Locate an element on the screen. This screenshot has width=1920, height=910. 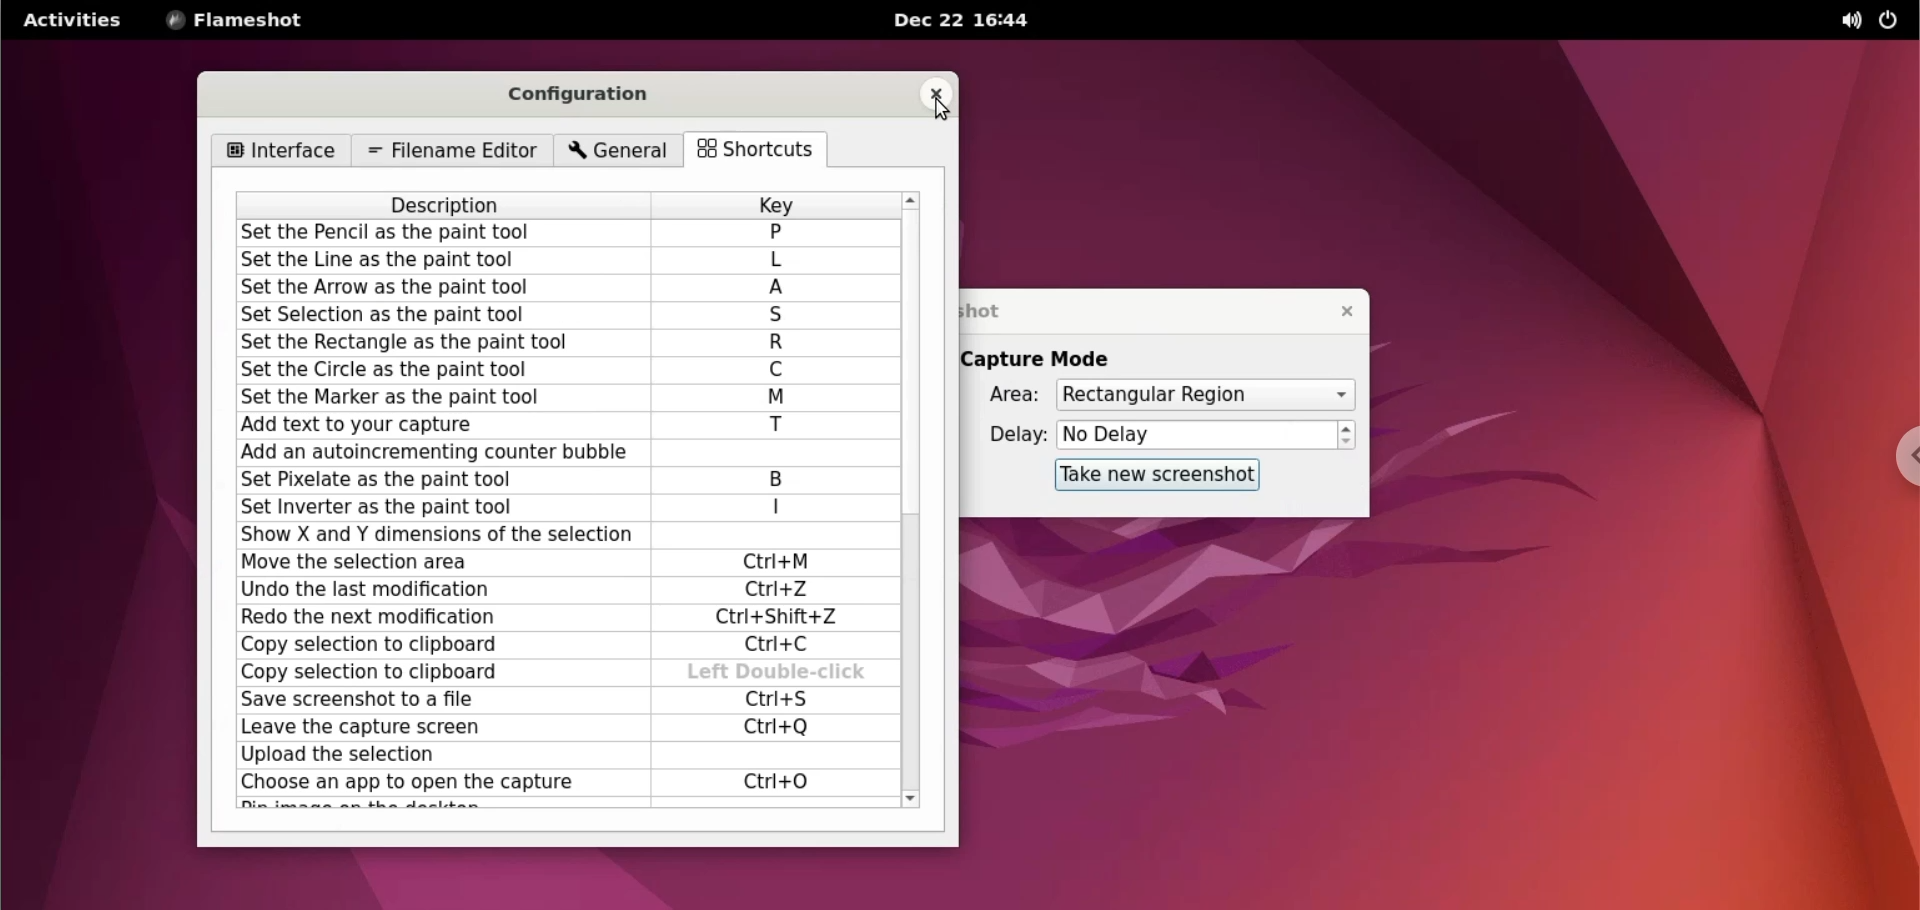
save screenshot to a file is located at coordinates (434, 701).